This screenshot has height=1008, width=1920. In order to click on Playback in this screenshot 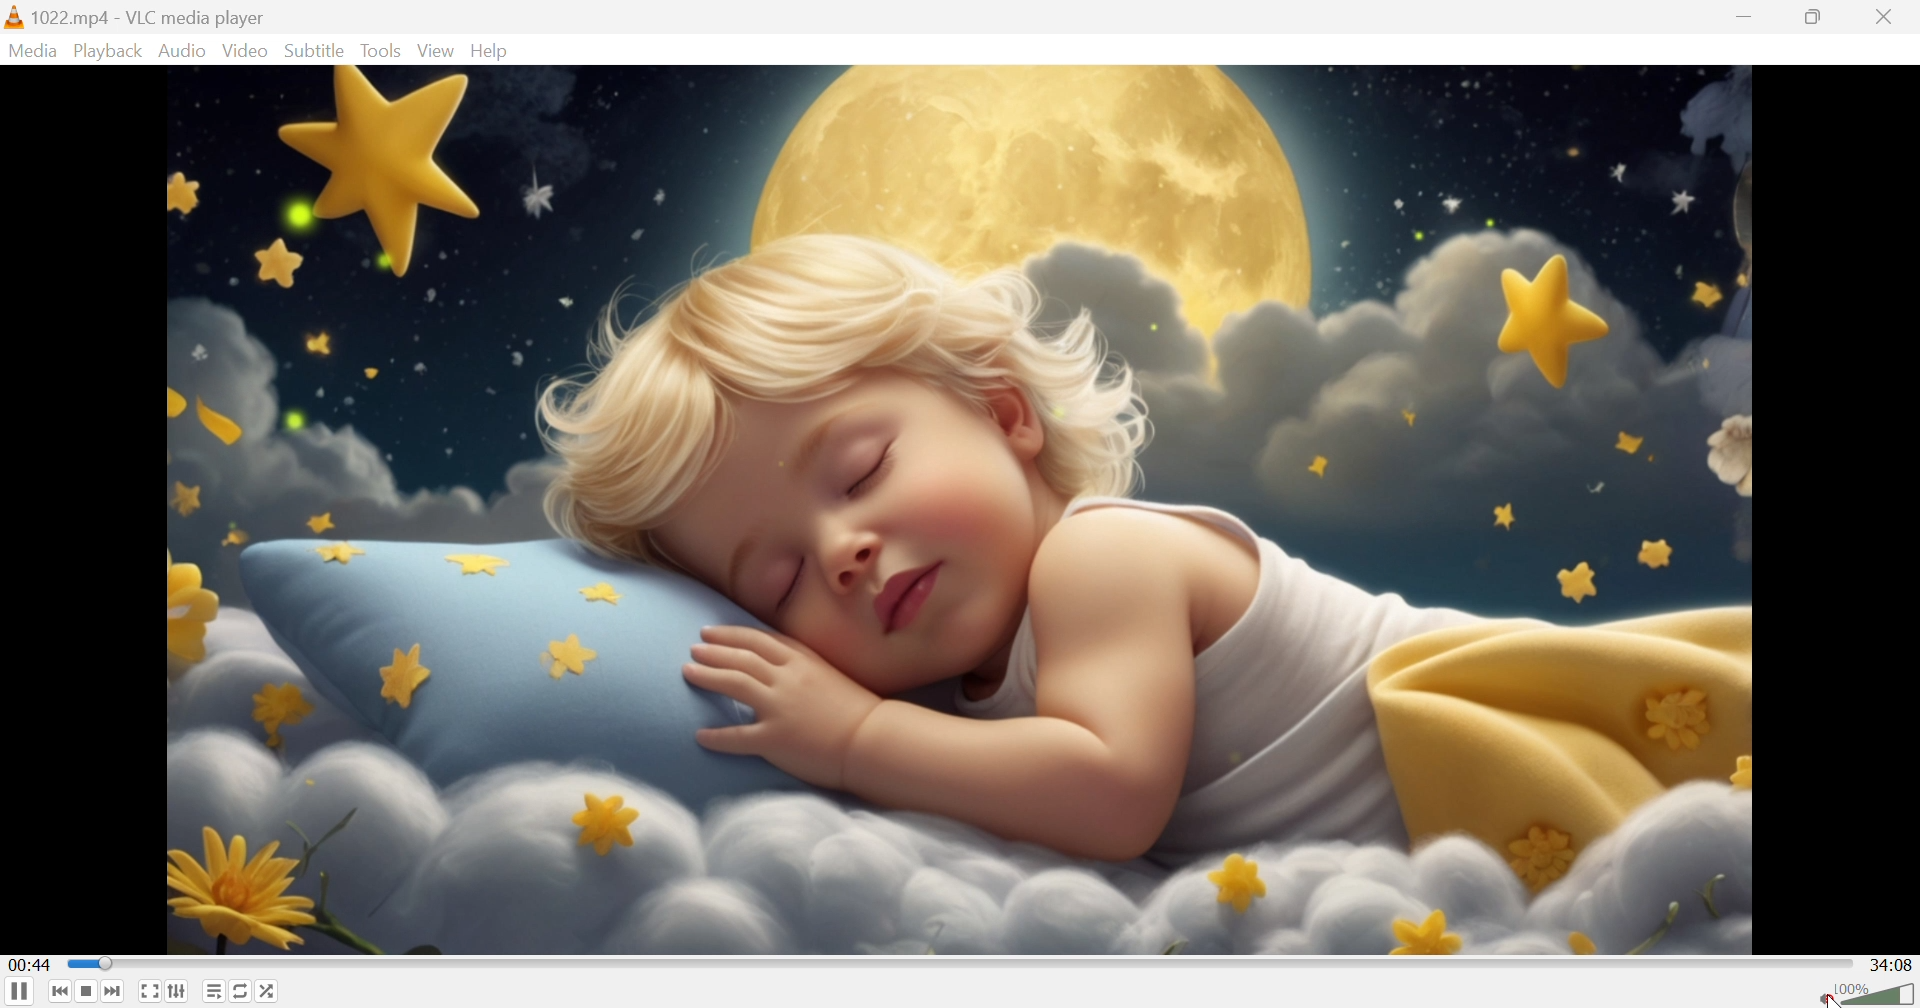, I will do `click(105, 50)`.